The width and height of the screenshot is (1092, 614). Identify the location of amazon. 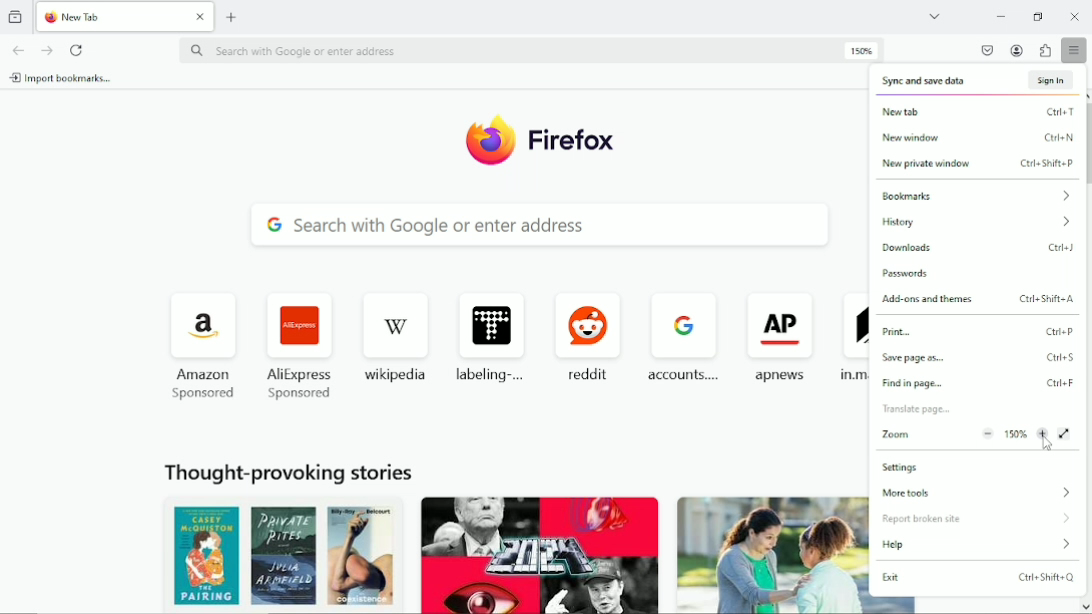
(207, 336).